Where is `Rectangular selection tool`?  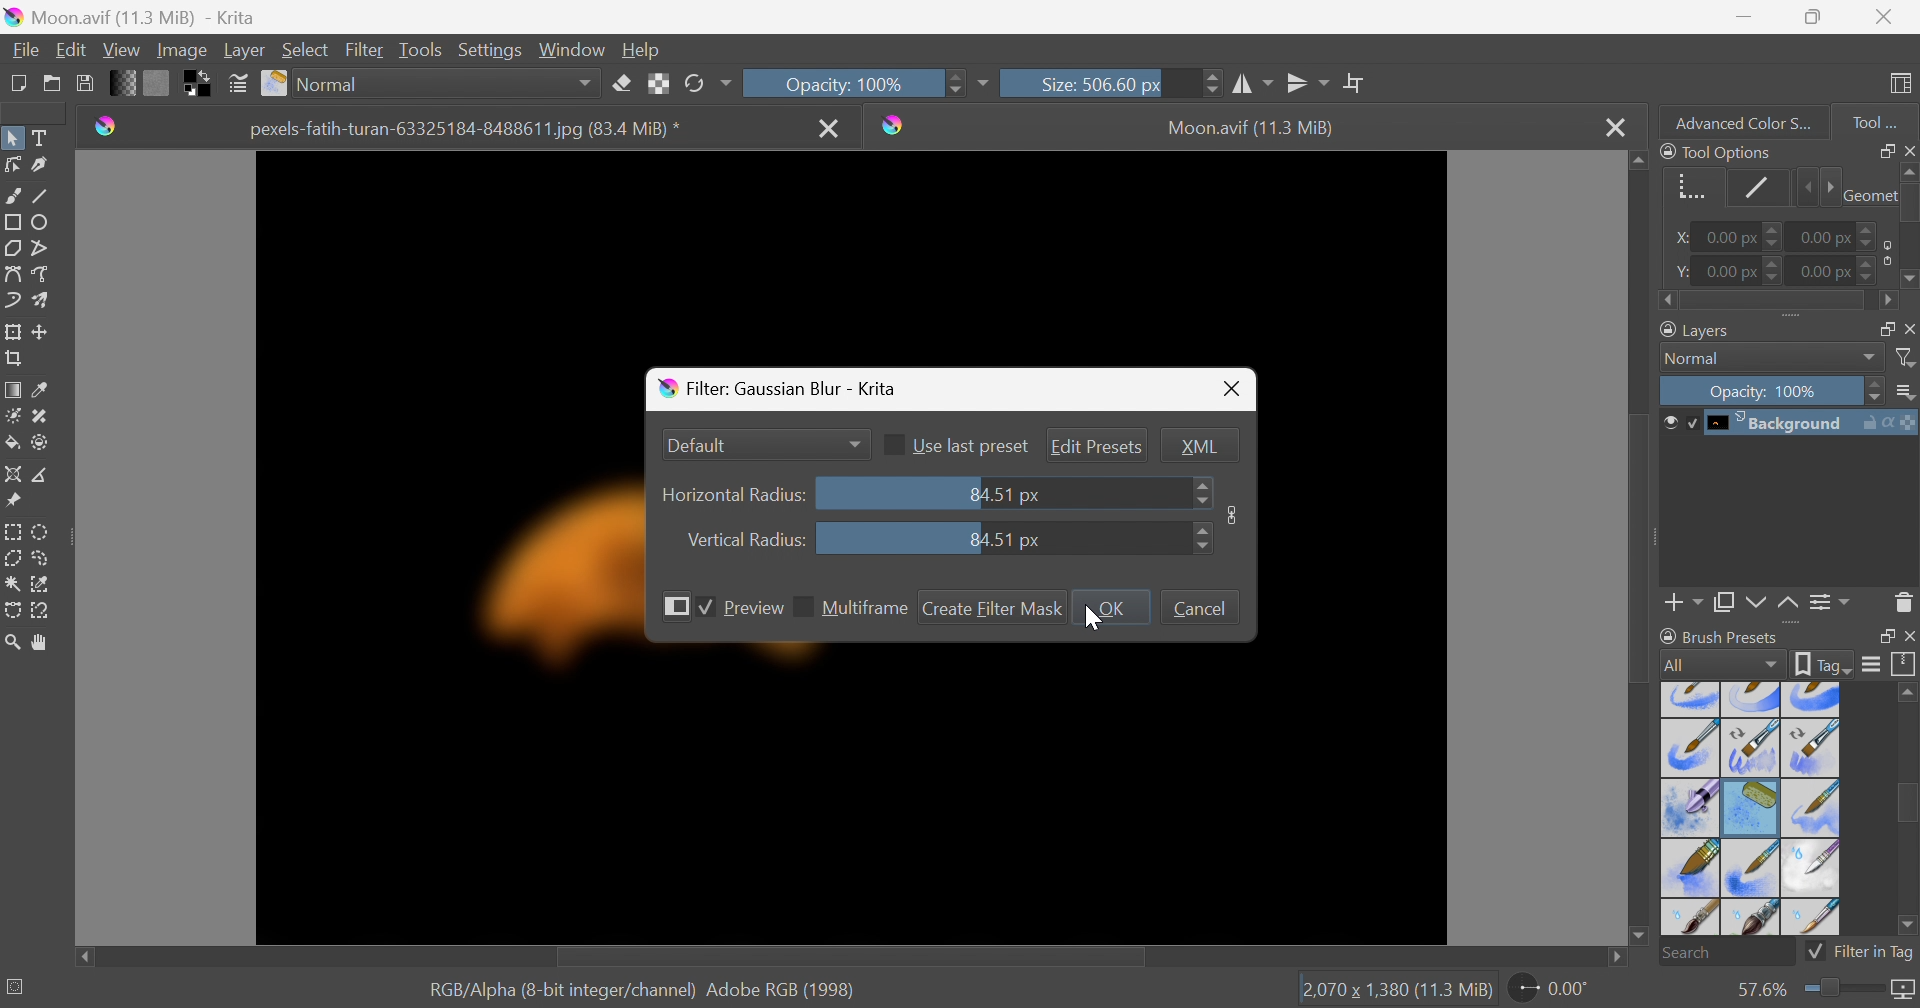
Rectangular selection tool is located at coordinates (15, 532).